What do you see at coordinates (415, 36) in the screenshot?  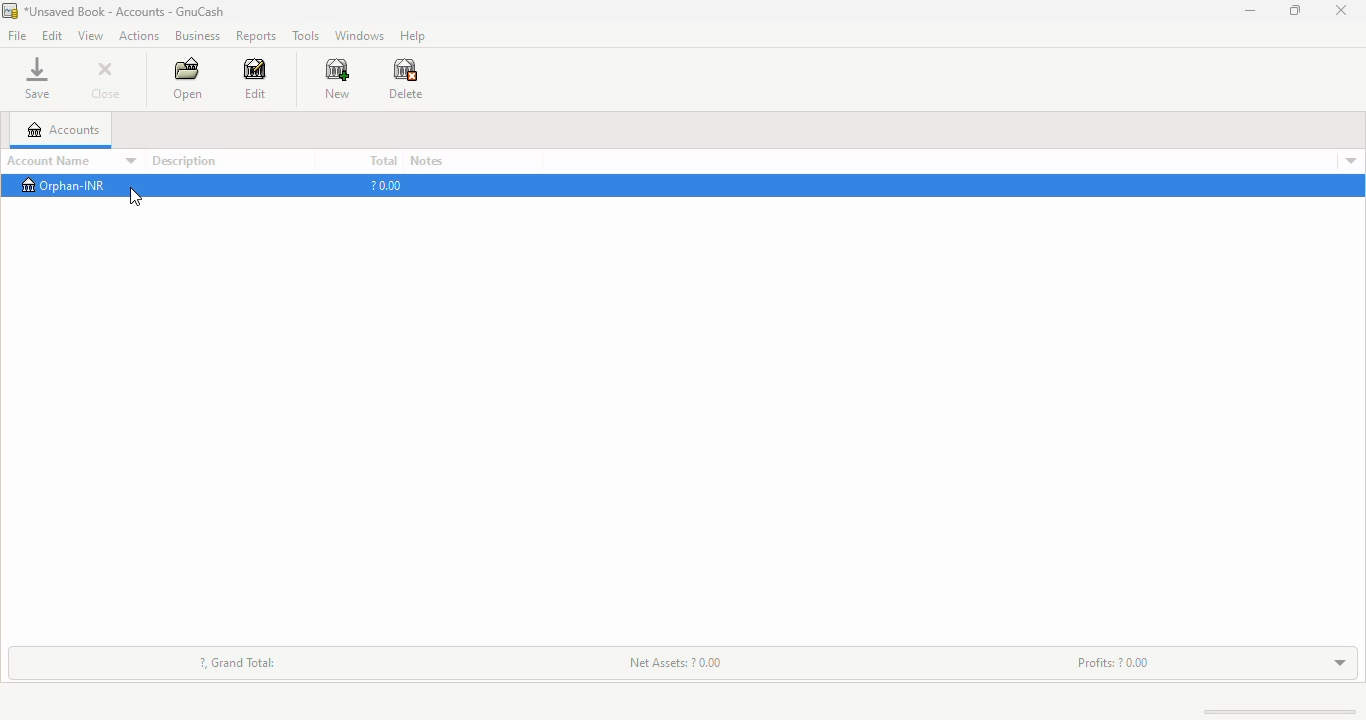 I see `help` at bounding box center [415, 36].